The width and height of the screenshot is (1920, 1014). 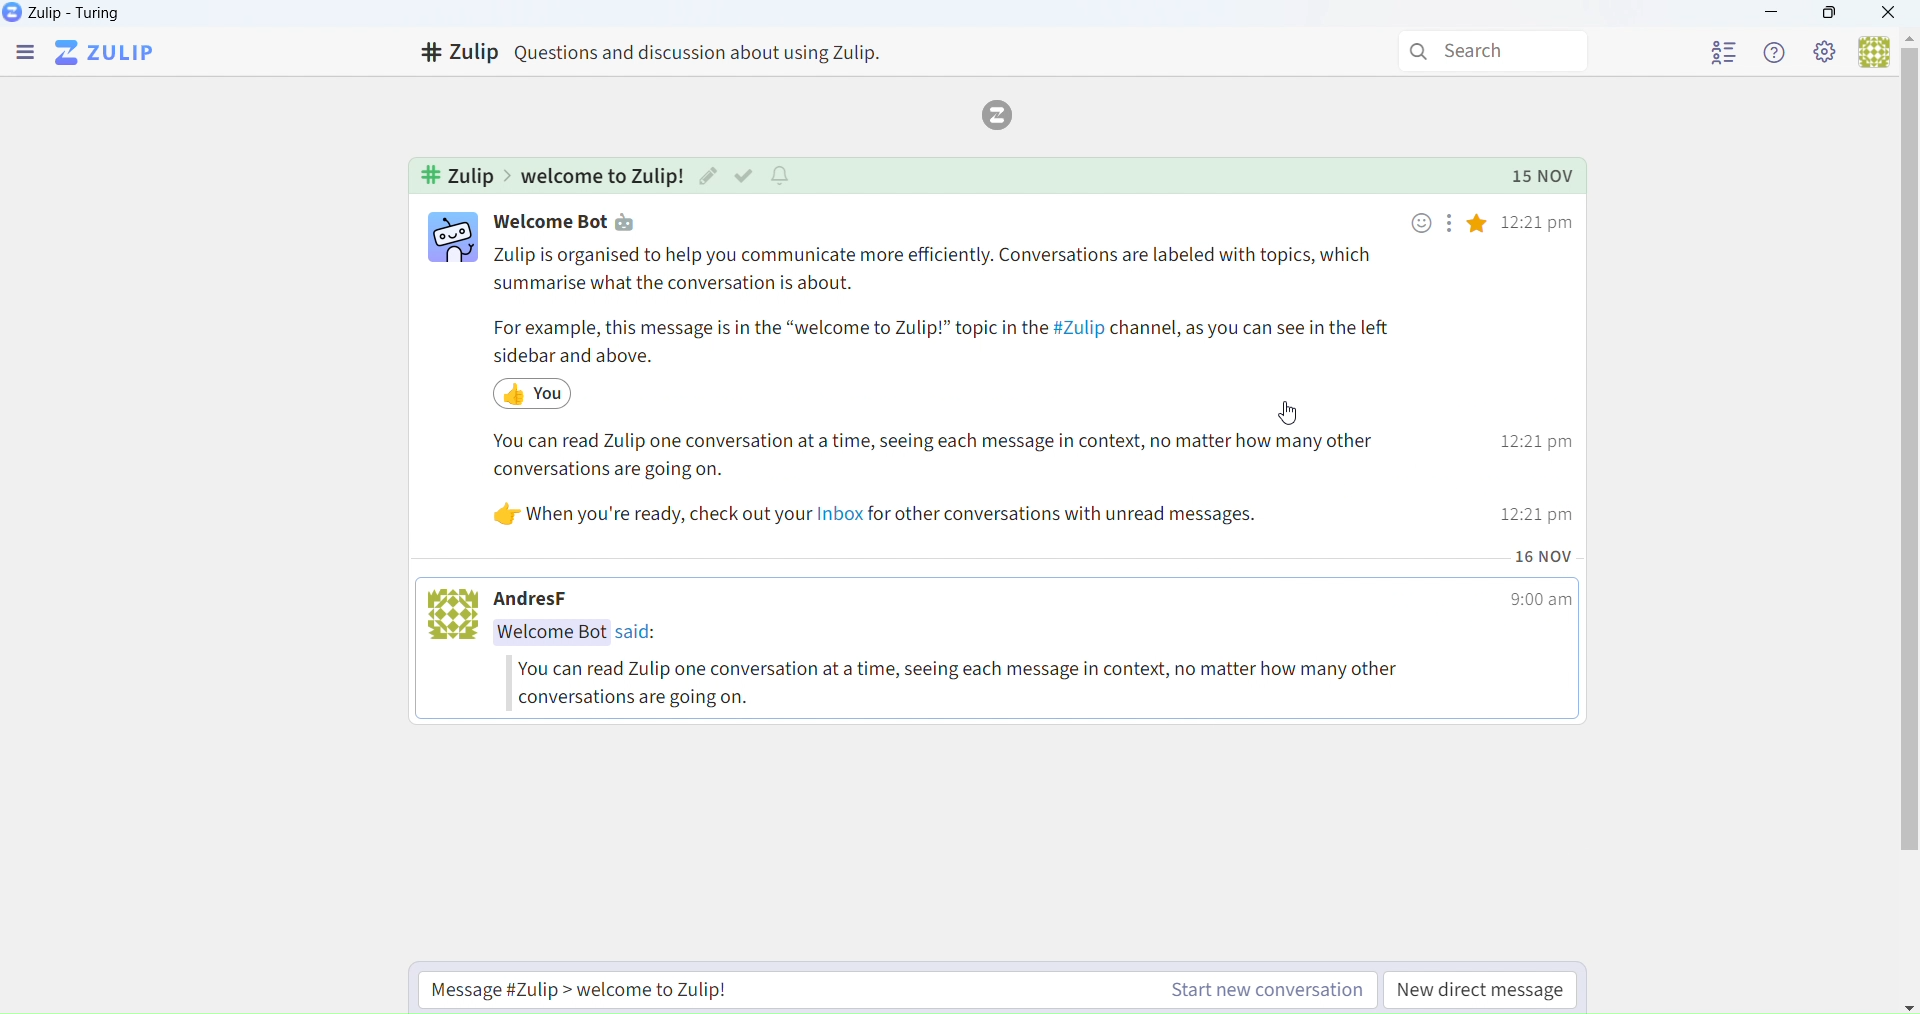 I want to click on cursor, so click(x=1292, y=415).